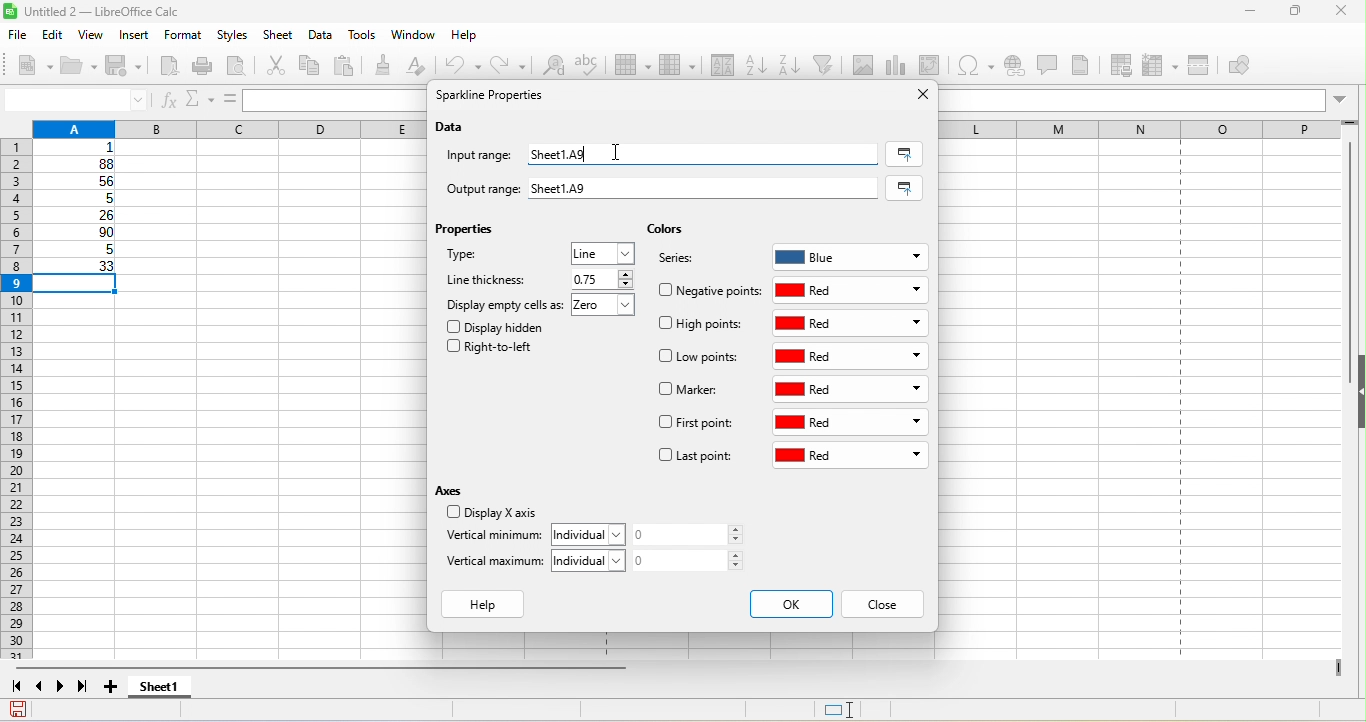 The width and height of the screenshot is (1366, 722). Describe the element at coordinates (1288, 13) in the screenshot. I see `maximize` at that location.